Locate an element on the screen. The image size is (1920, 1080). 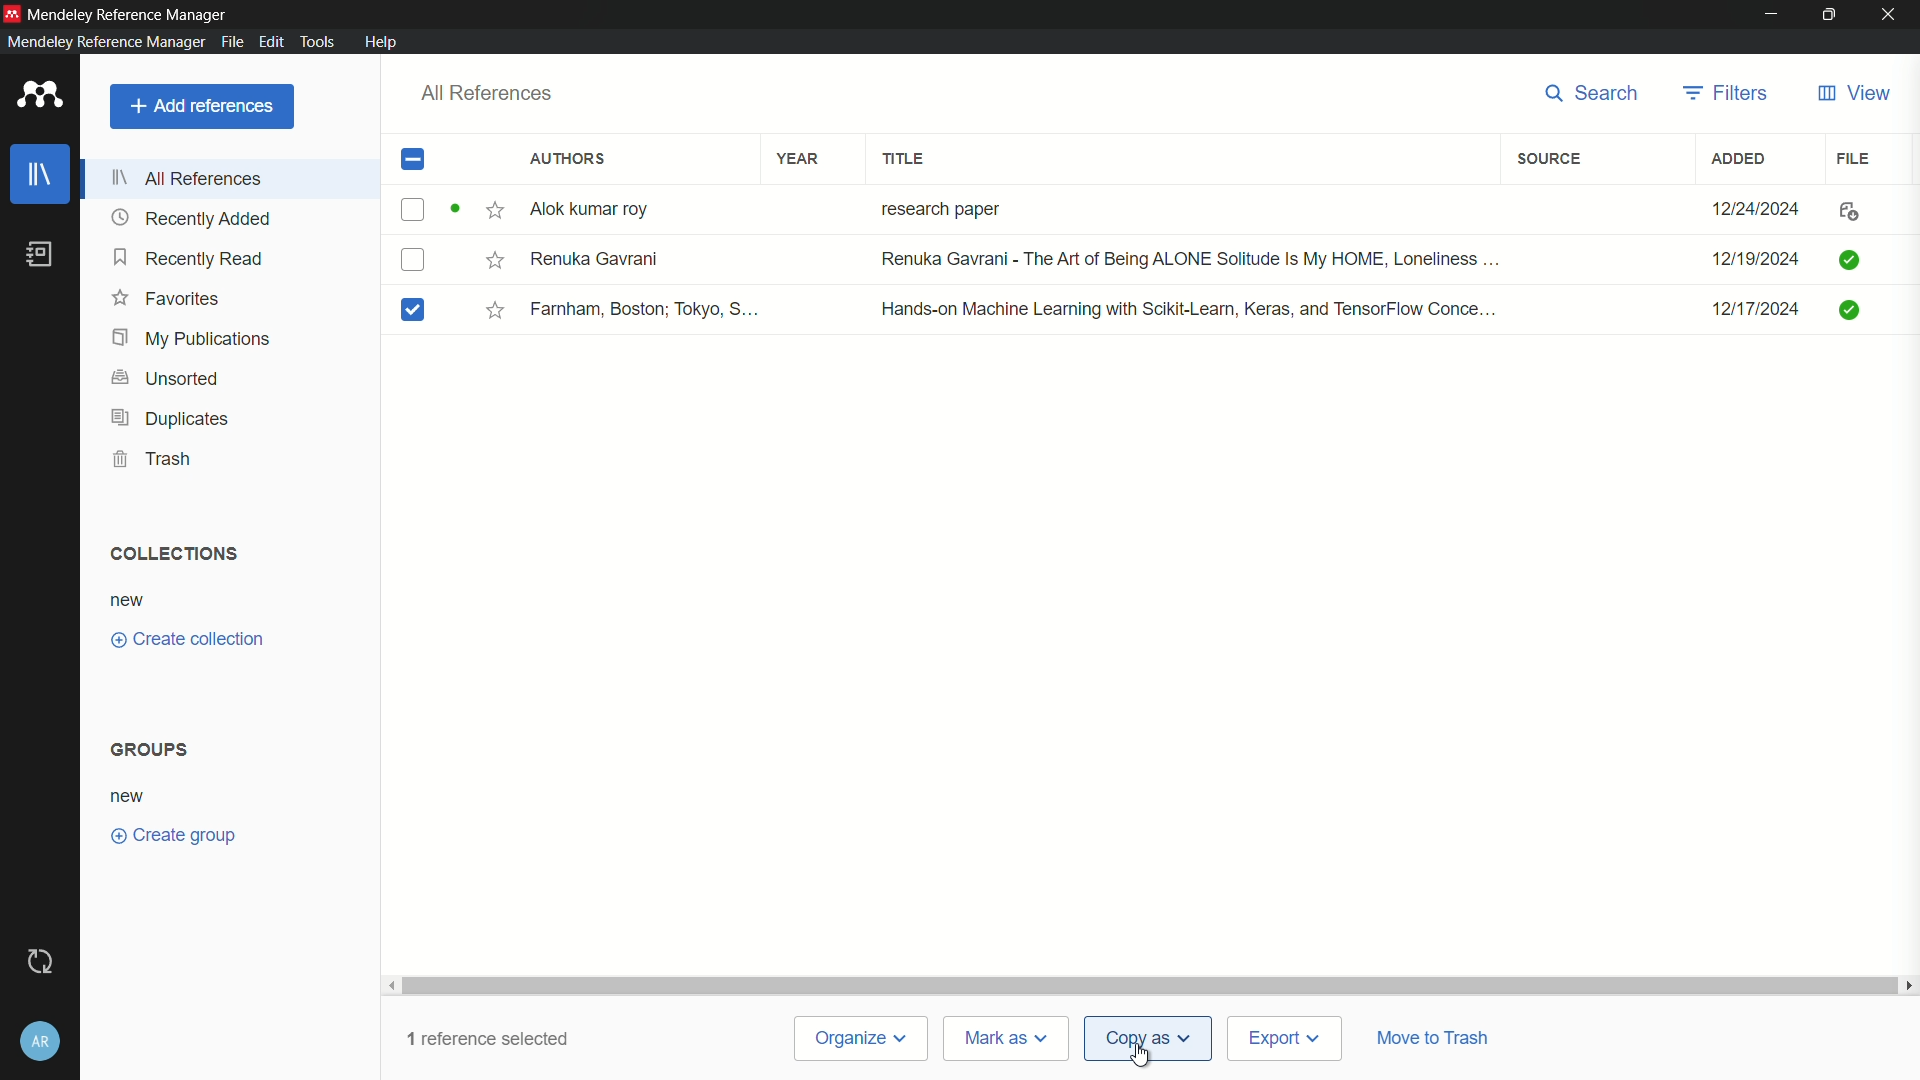
recently read is located at coordinates (188, 259).